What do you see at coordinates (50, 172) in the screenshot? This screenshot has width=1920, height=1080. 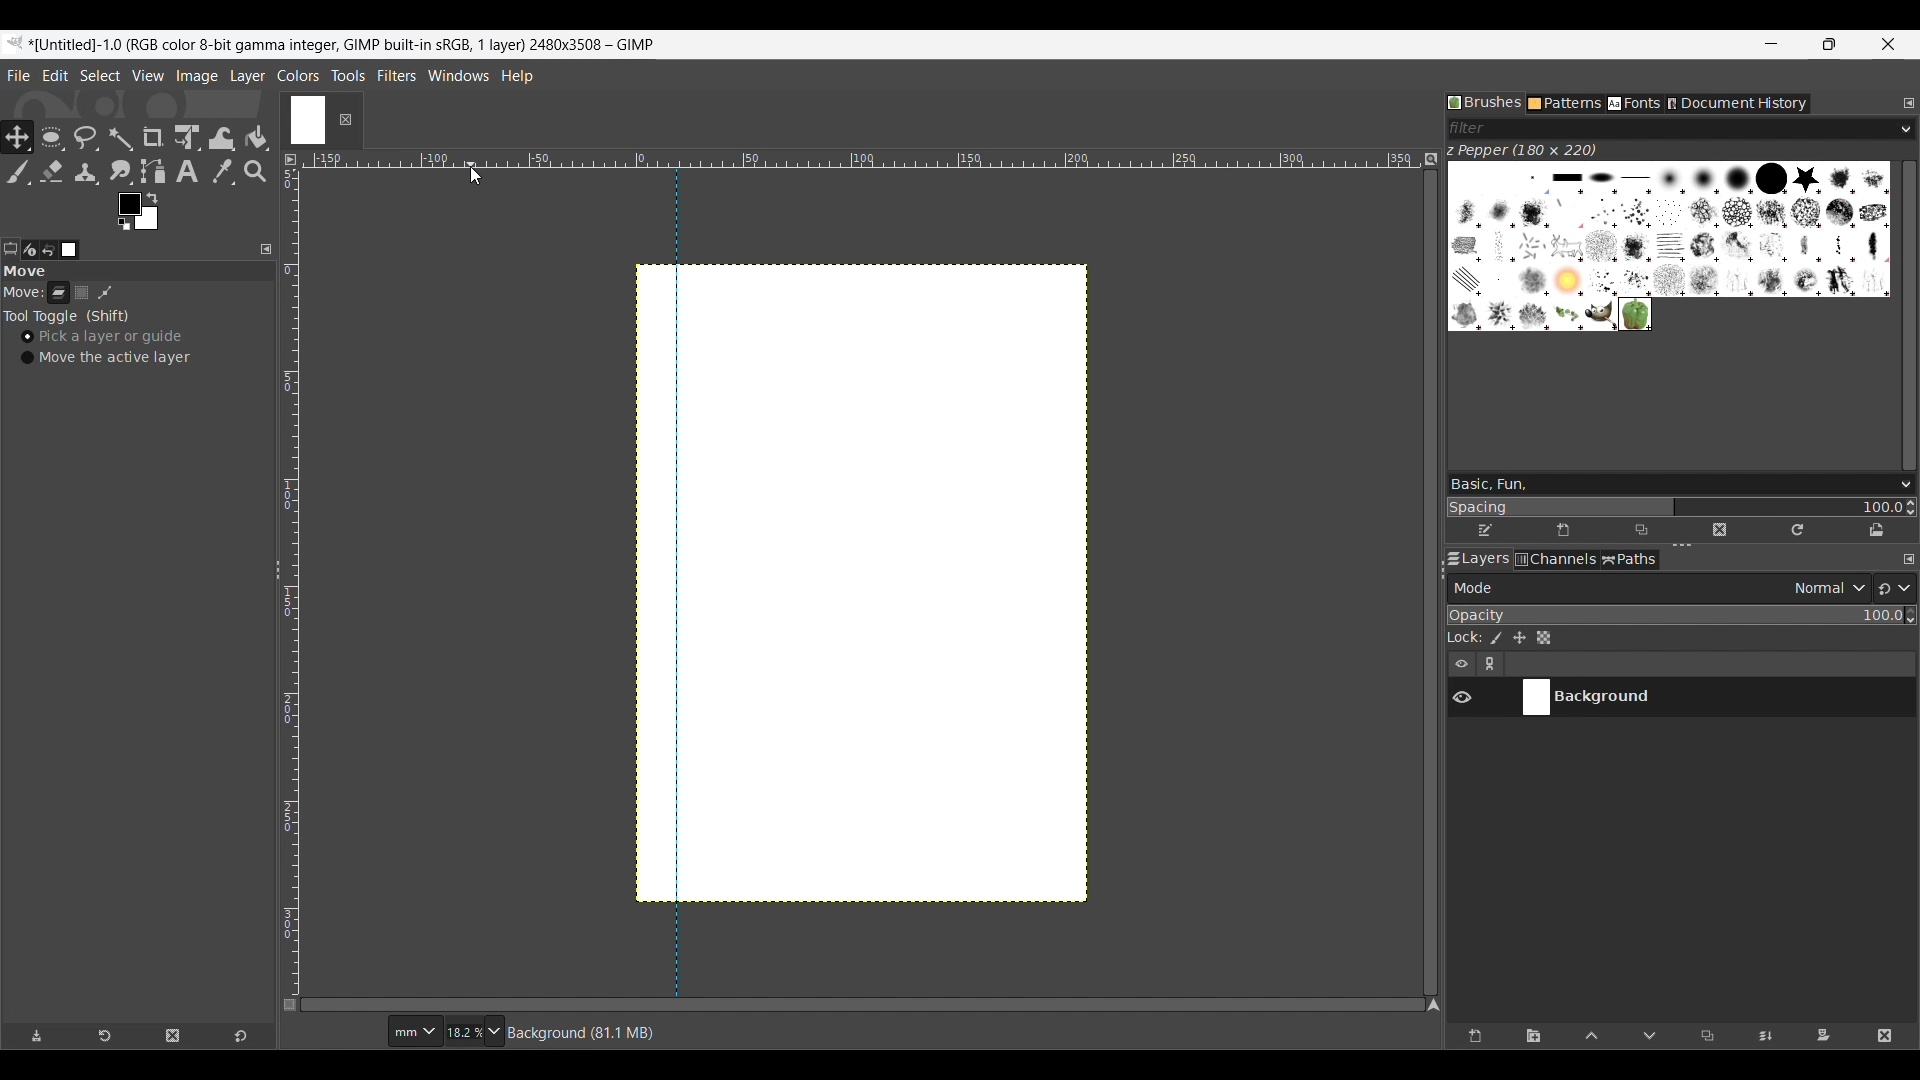 I see `Eraser tool` at bounding box center [50, 172].